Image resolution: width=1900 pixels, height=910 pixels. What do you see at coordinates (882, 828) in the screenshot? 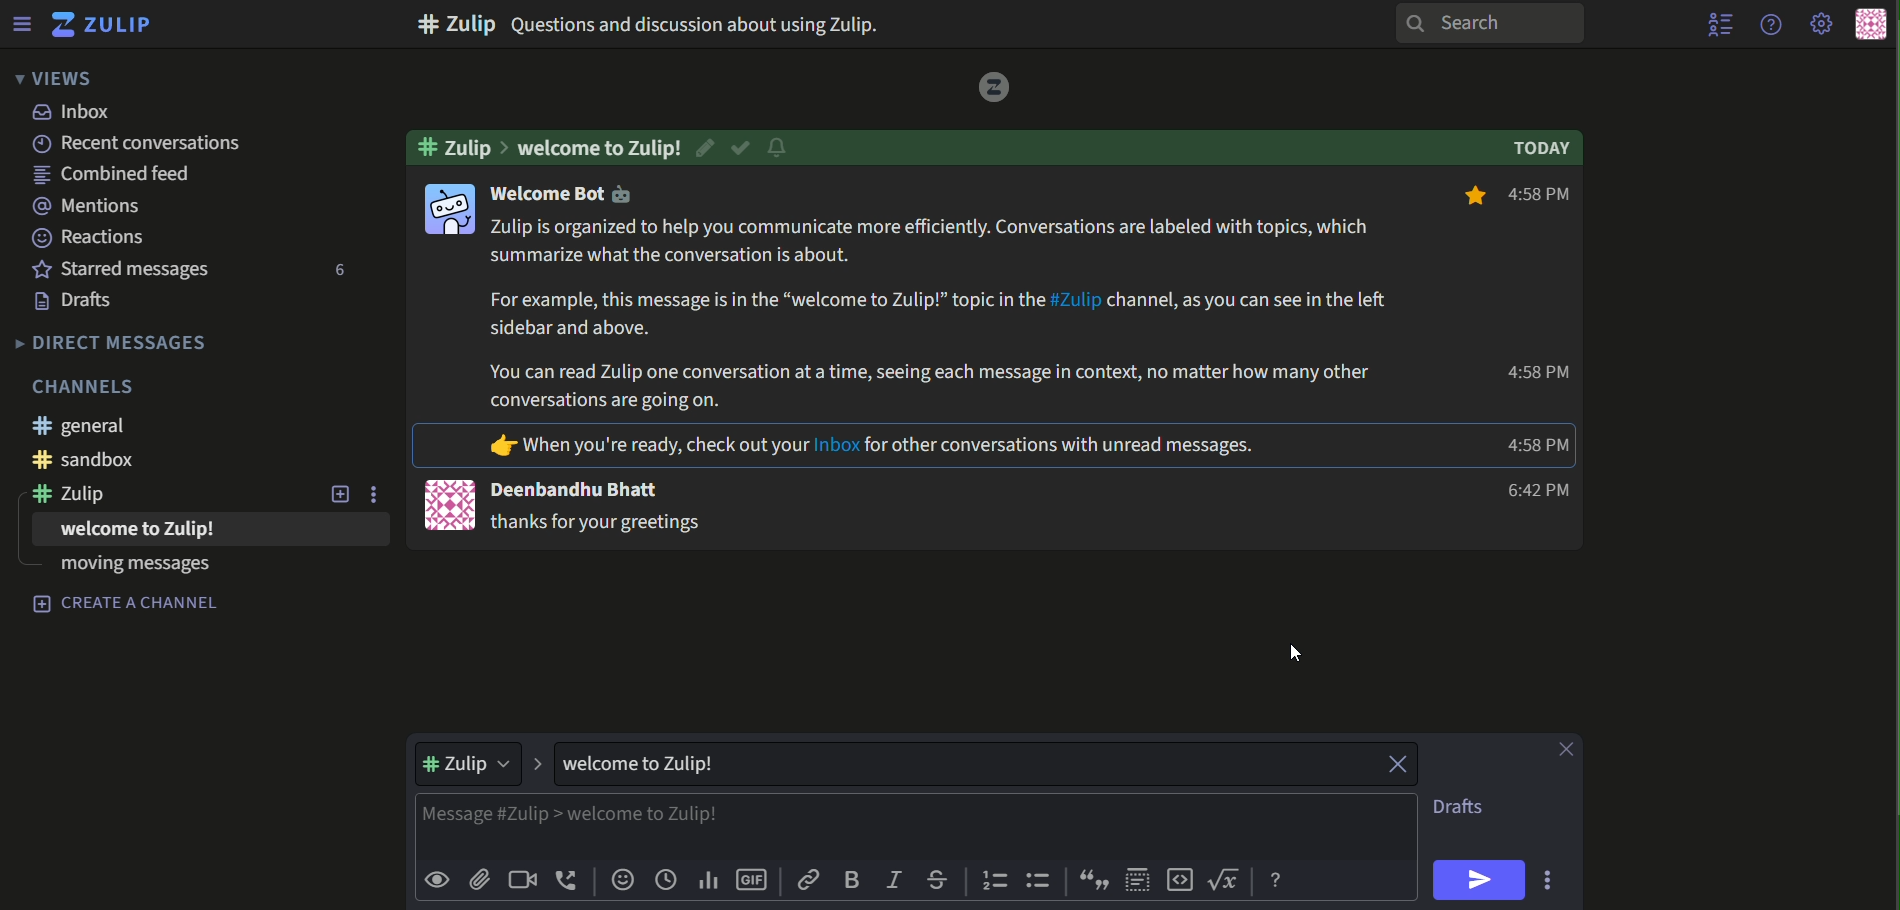
I see `textbox` at bounding box center [882, 828].